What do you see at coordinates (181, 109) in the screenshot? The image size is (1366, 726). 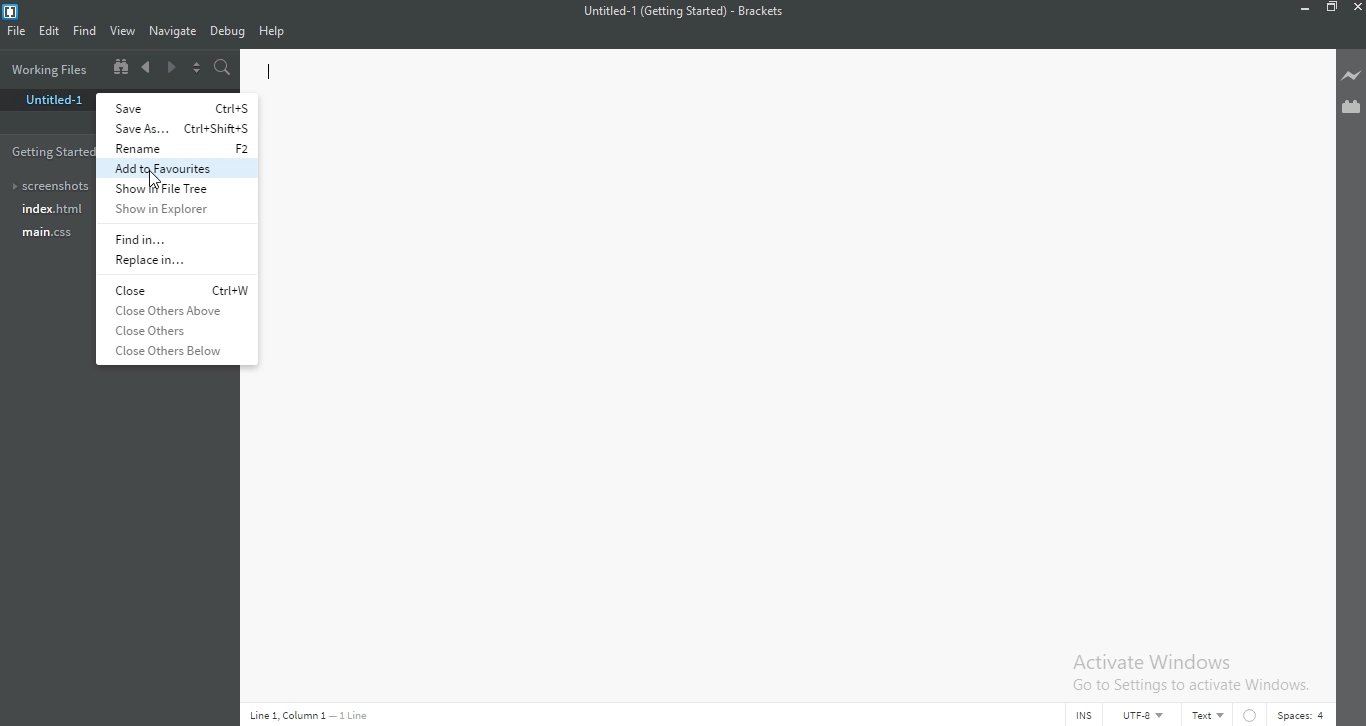 I see `save` at bounding box center [181, 109].